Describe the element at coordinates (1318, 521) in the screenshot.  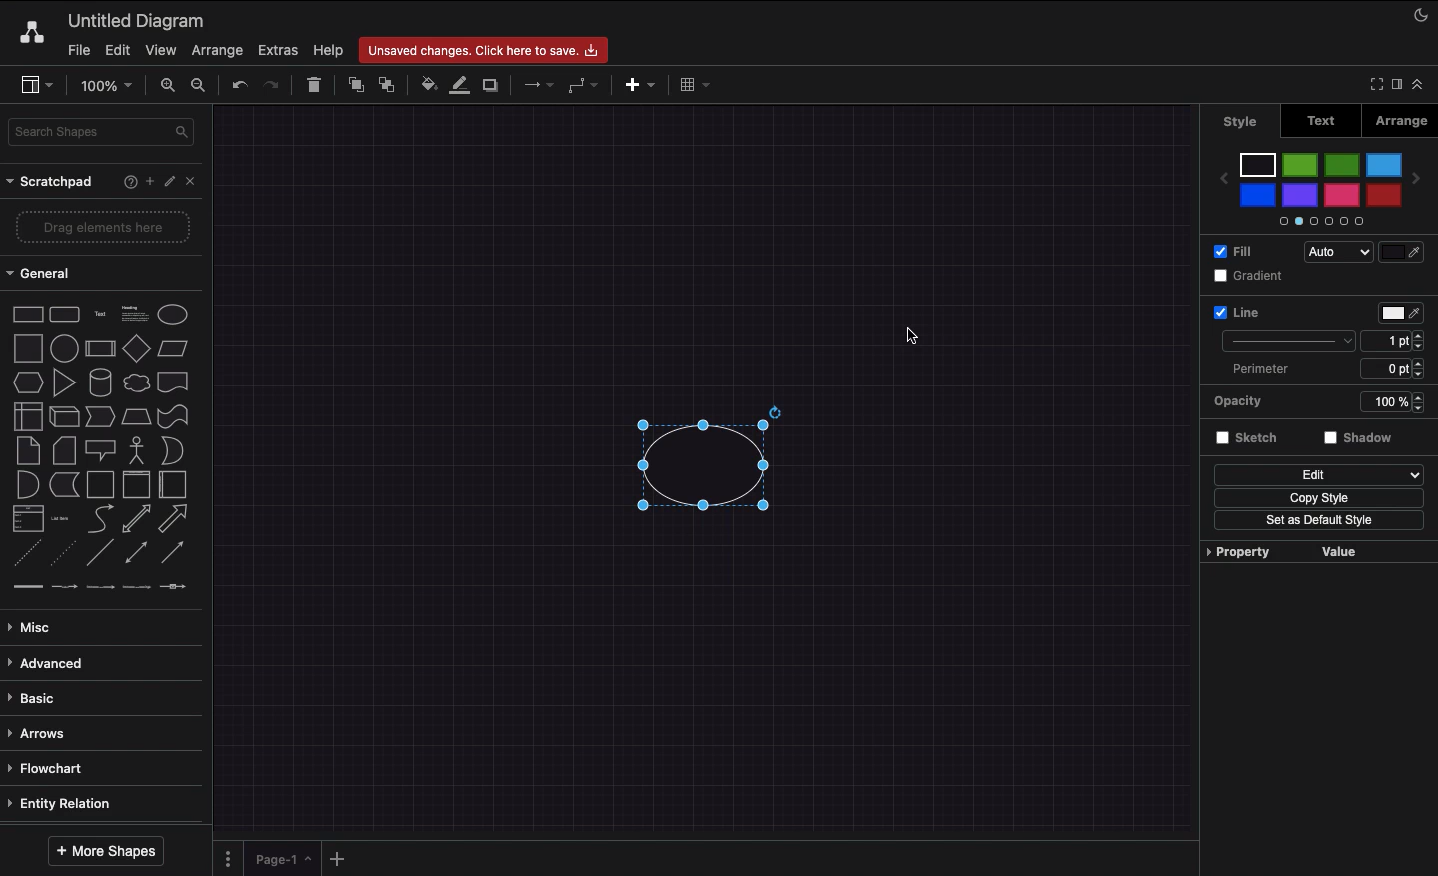
I see `Set as default style` at that location.